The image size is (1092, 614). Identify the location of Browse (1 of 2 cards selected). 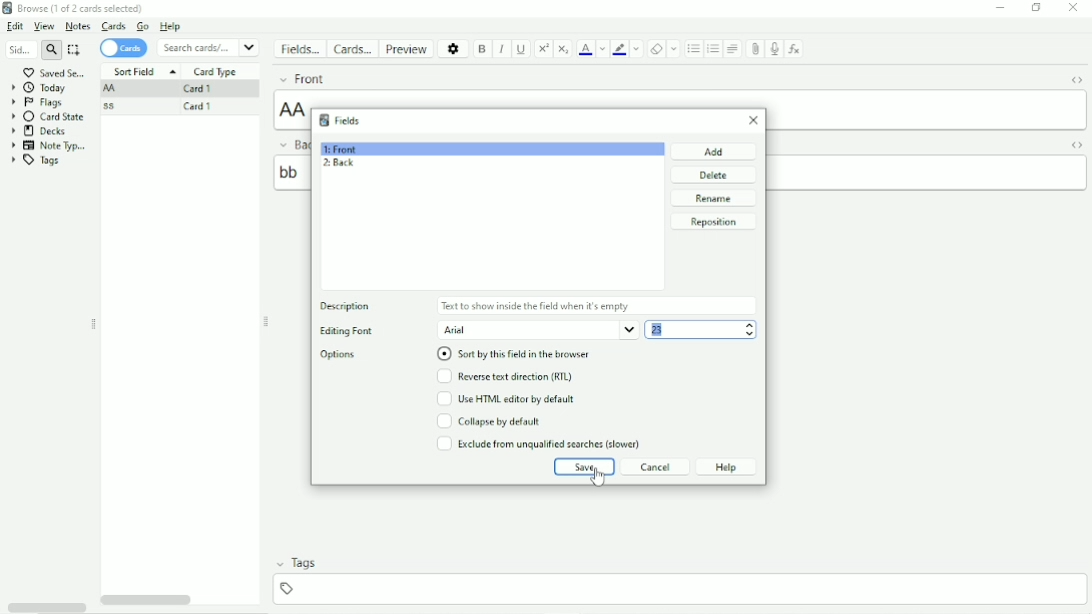
(85, 8).